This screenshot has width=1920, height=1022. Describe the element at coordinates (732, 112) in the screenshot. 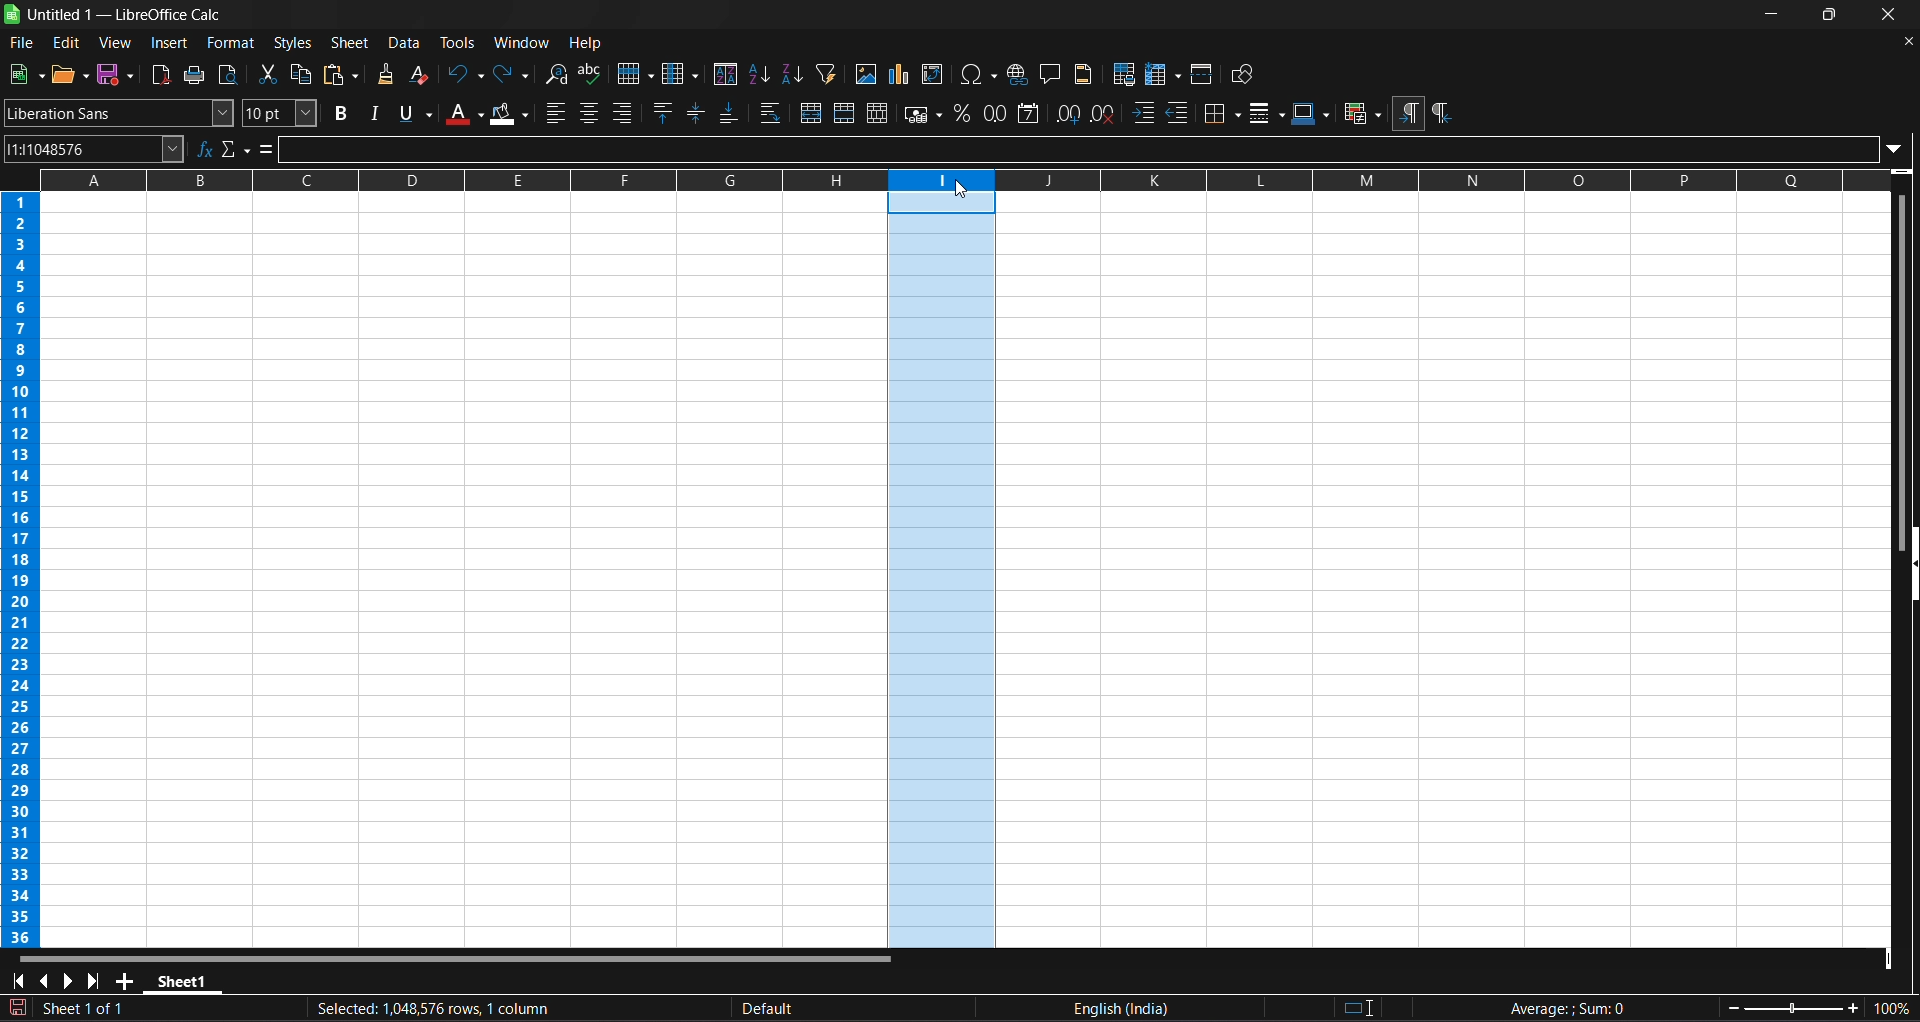

I see `align bottom` at that location.